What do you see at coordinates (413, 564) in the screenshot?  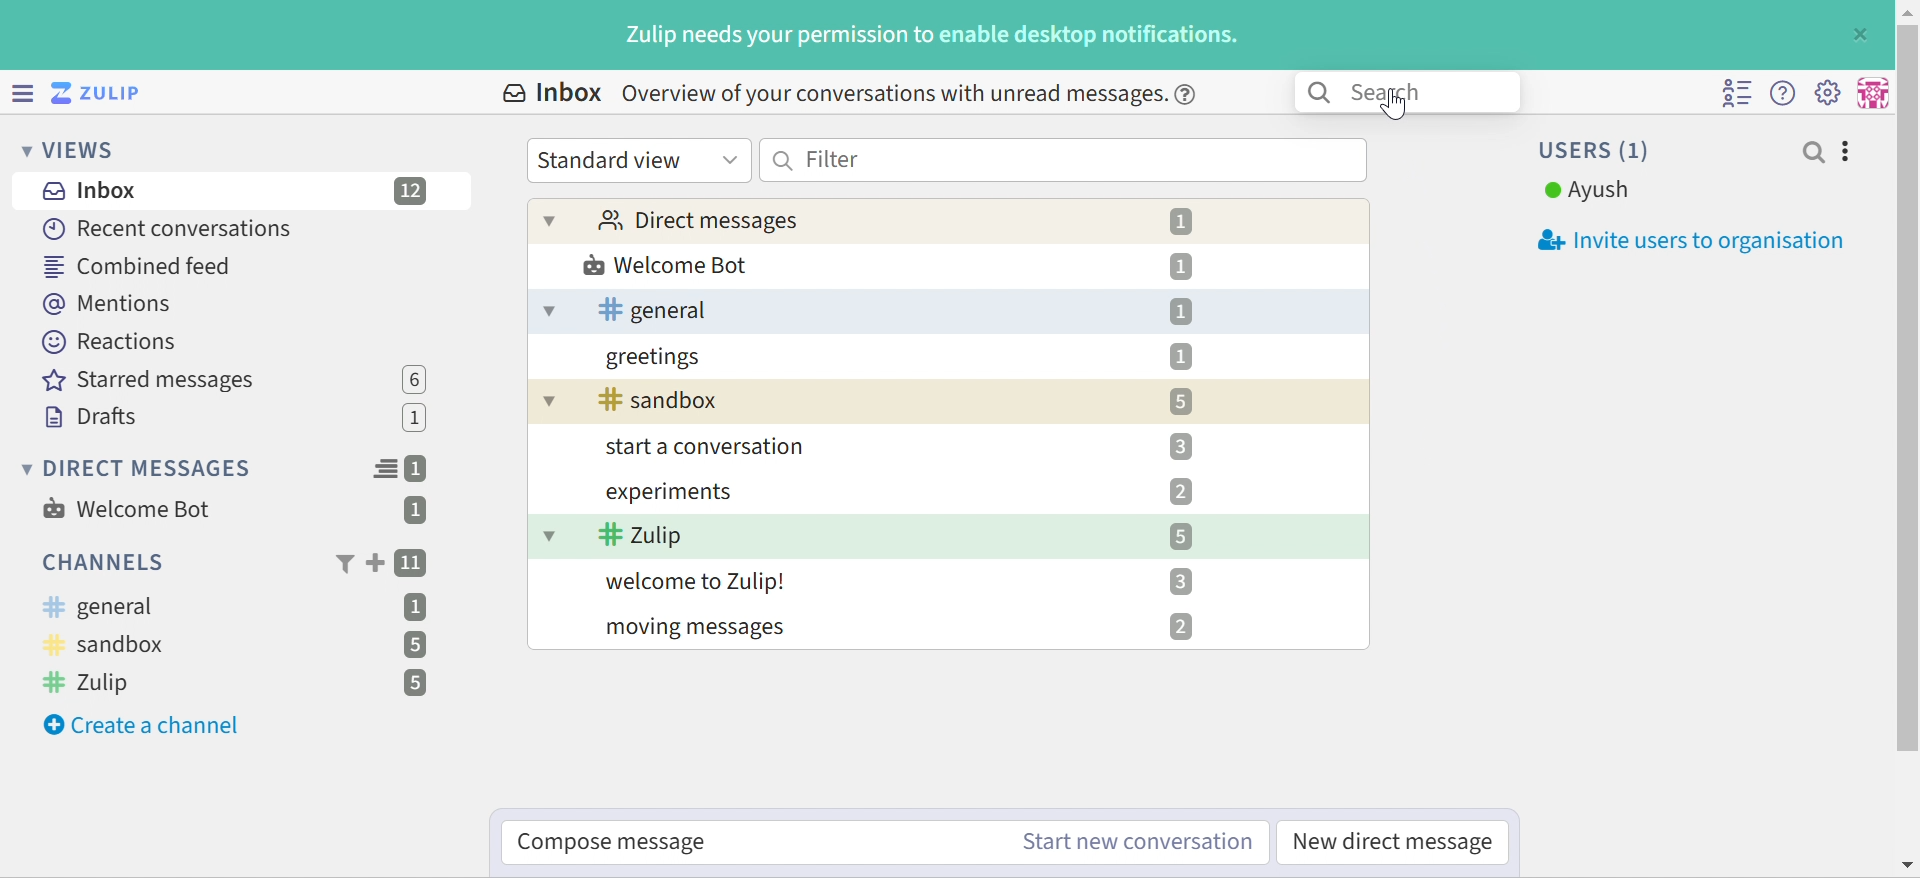 I see `11` at bounding box center [413, 564].